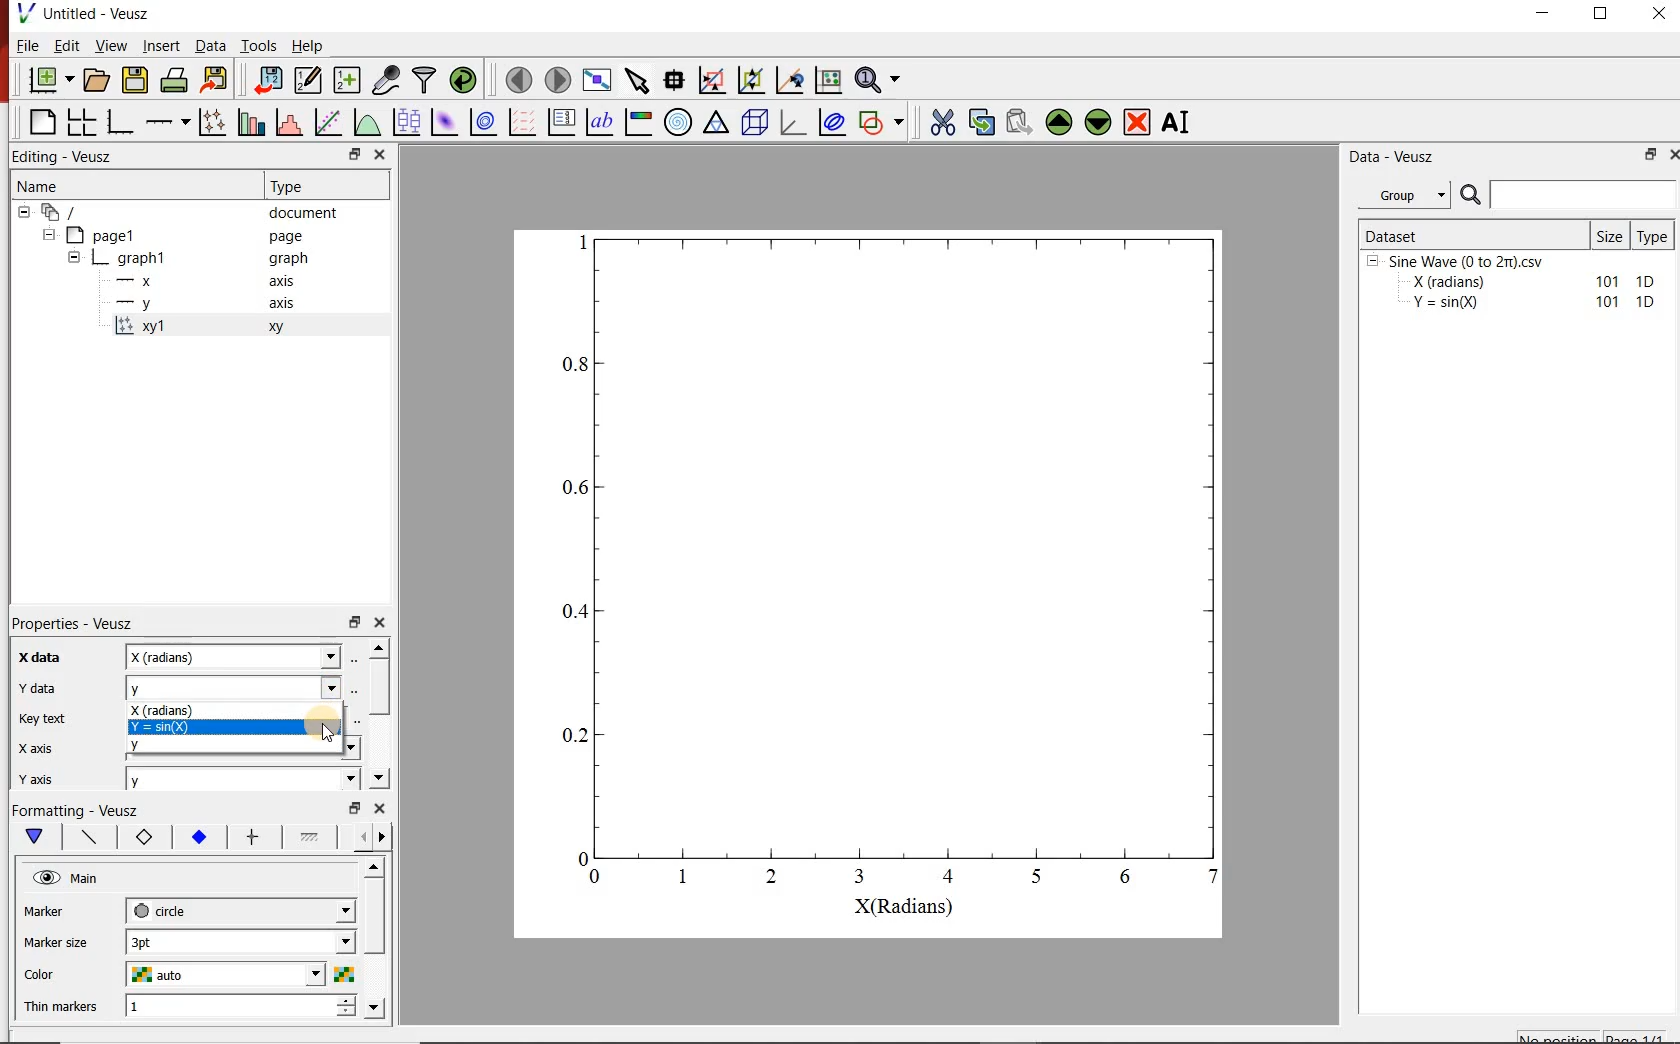  I want to click on plot 2d dataset as contours, so click(483, 122).